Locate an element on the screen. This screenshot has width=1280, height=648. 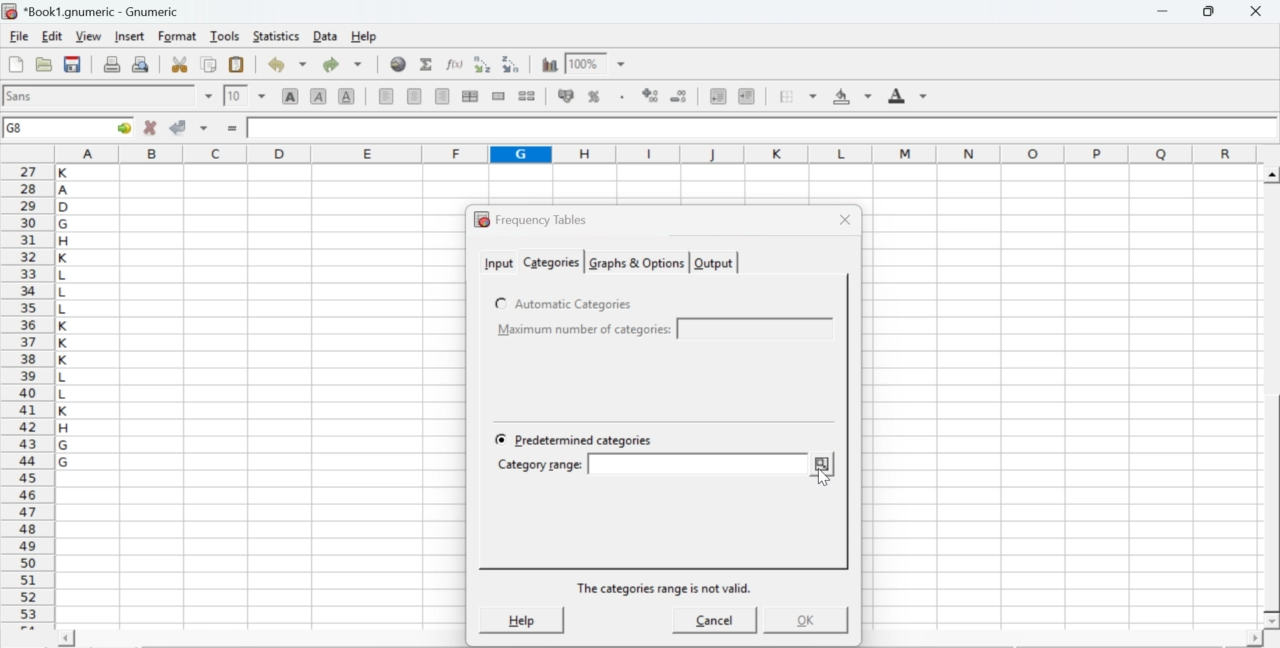
enter formula is located at coordinates (234, 129).